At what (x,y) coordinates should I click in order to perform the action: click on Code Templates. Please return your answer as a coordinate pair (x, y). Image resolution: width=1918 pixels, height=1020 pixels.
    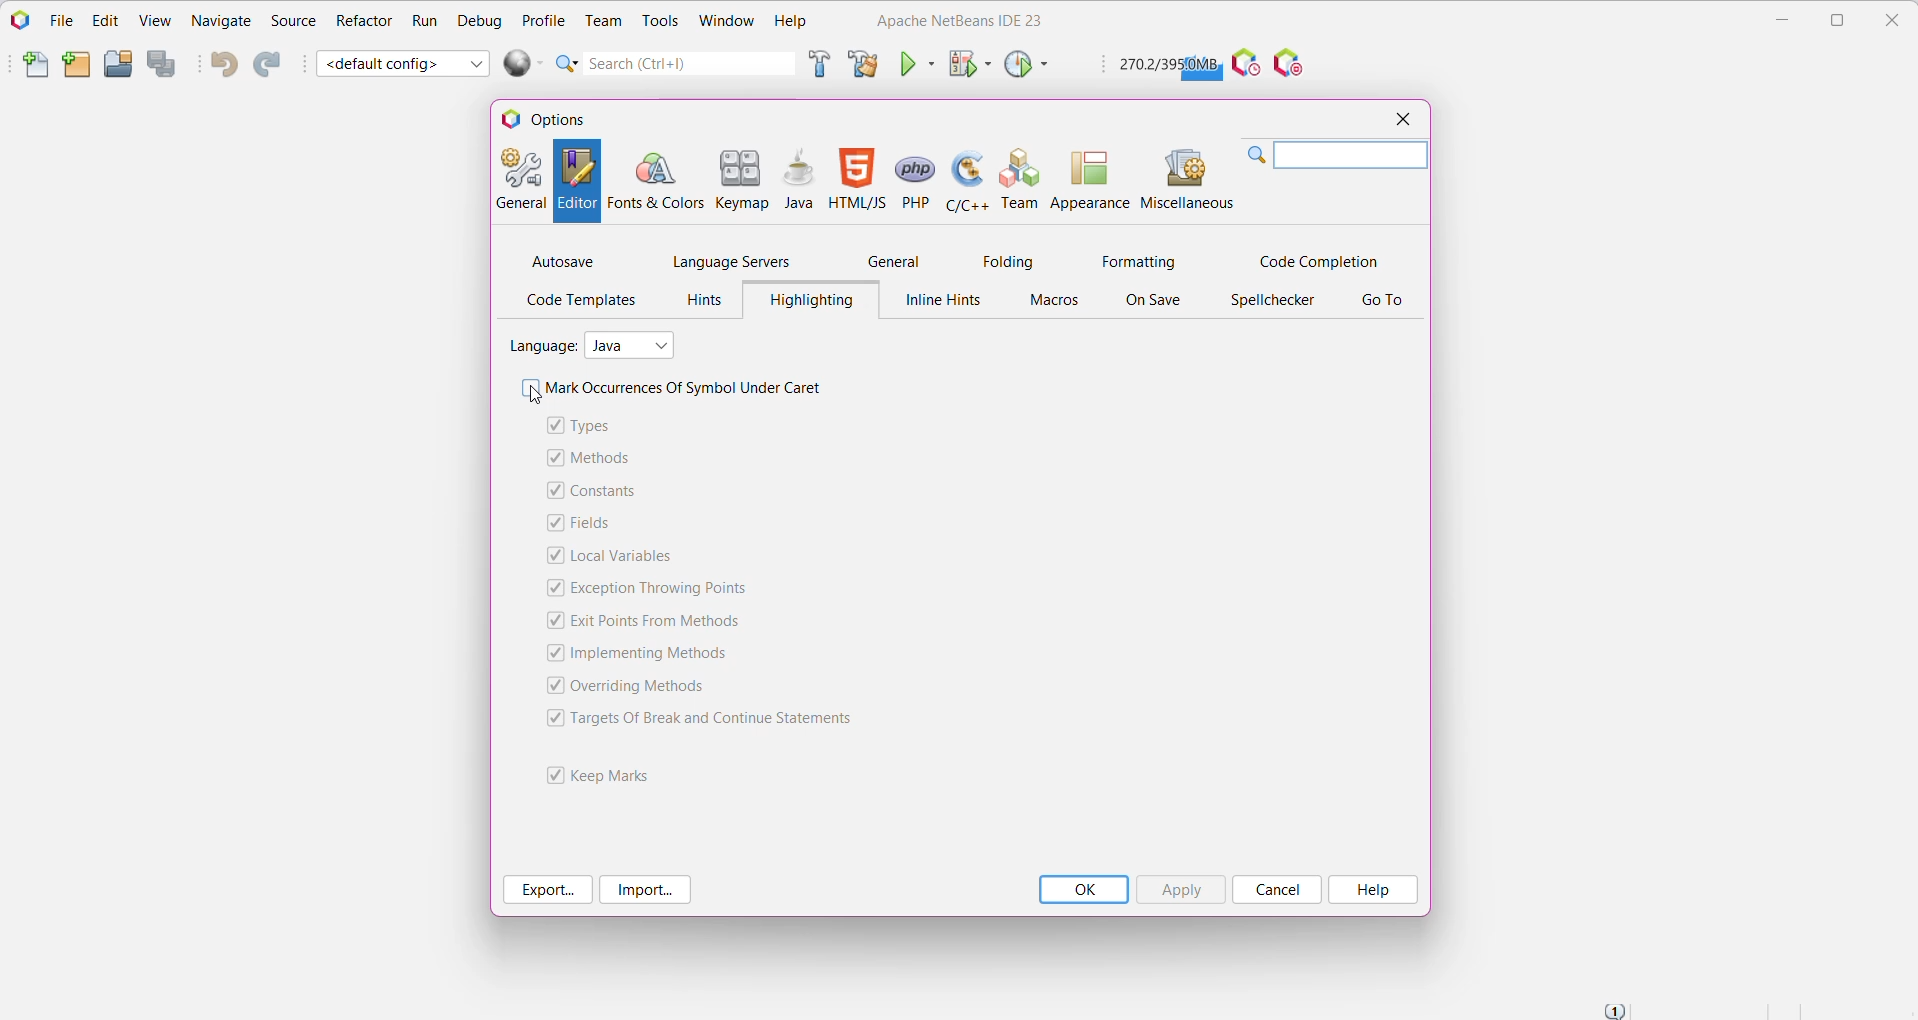
    Looking at the image, I should click on (581, 302).